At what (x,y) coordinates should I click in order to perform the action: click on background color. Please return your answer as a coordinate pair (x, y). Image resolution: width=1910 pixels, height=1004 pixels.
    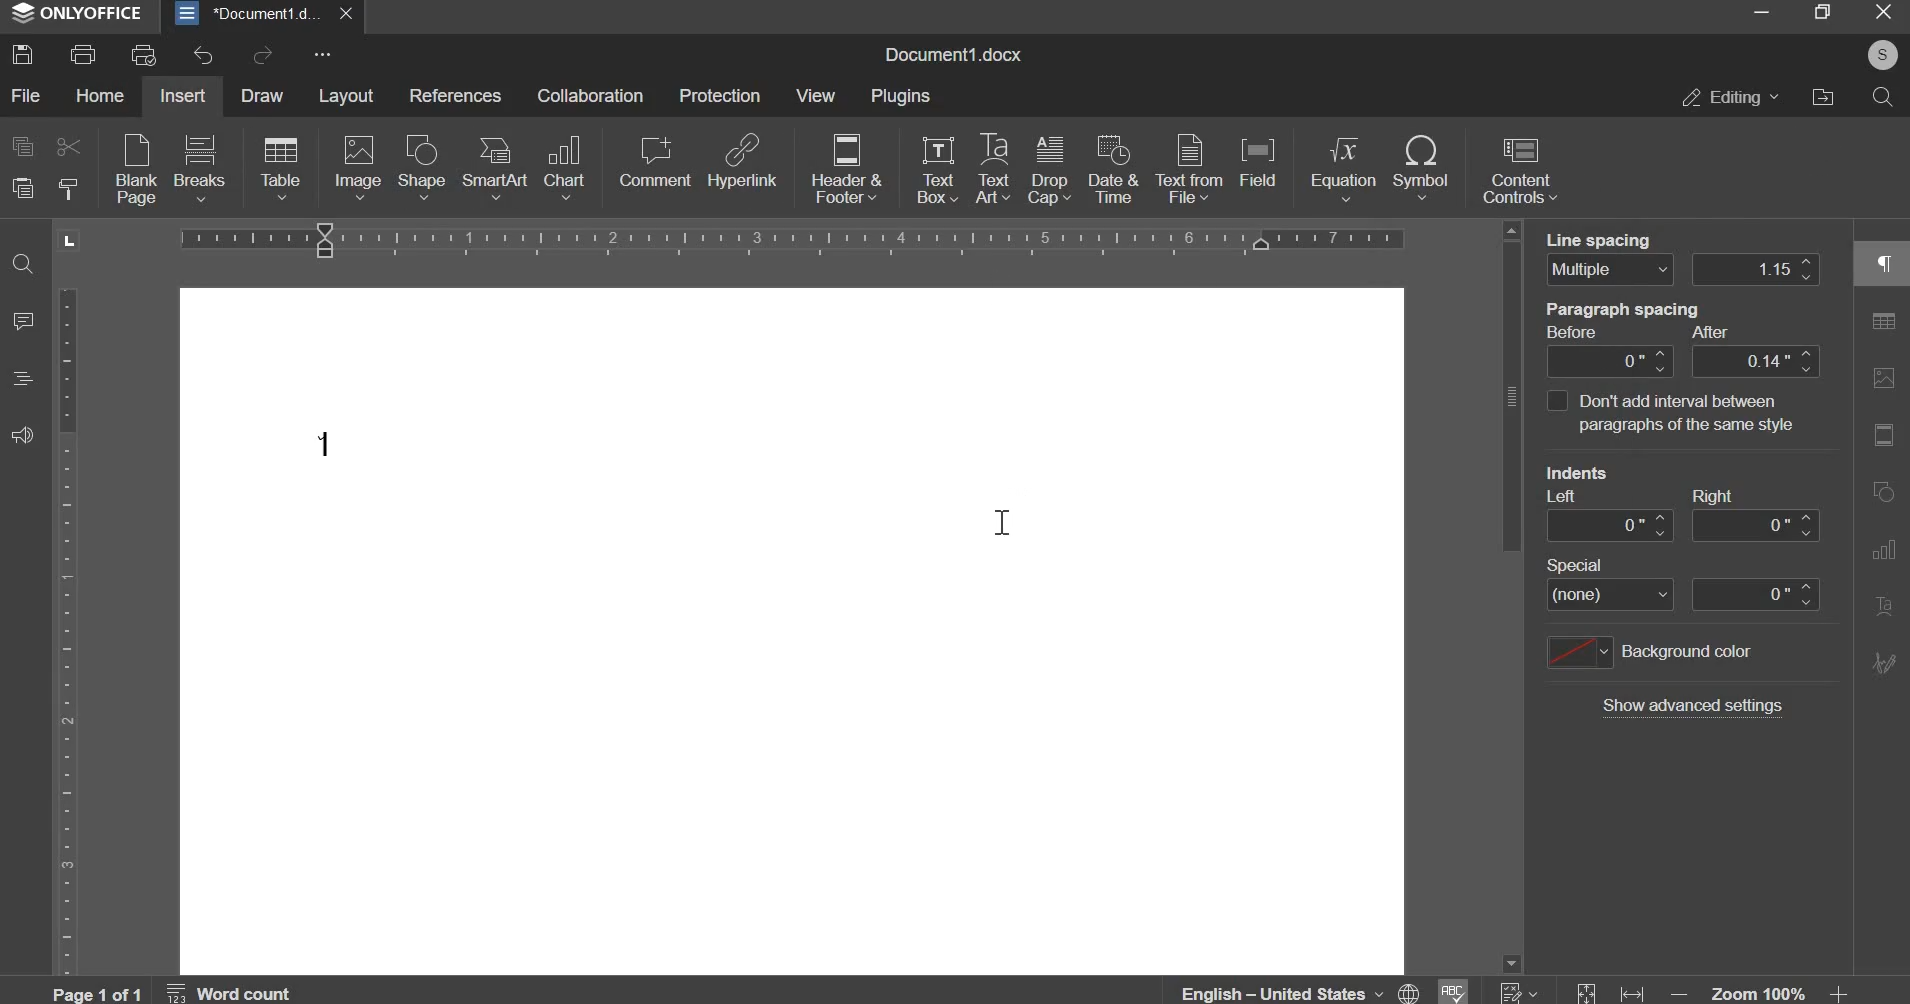
    Looking at the image, I should click on (1648, 652).